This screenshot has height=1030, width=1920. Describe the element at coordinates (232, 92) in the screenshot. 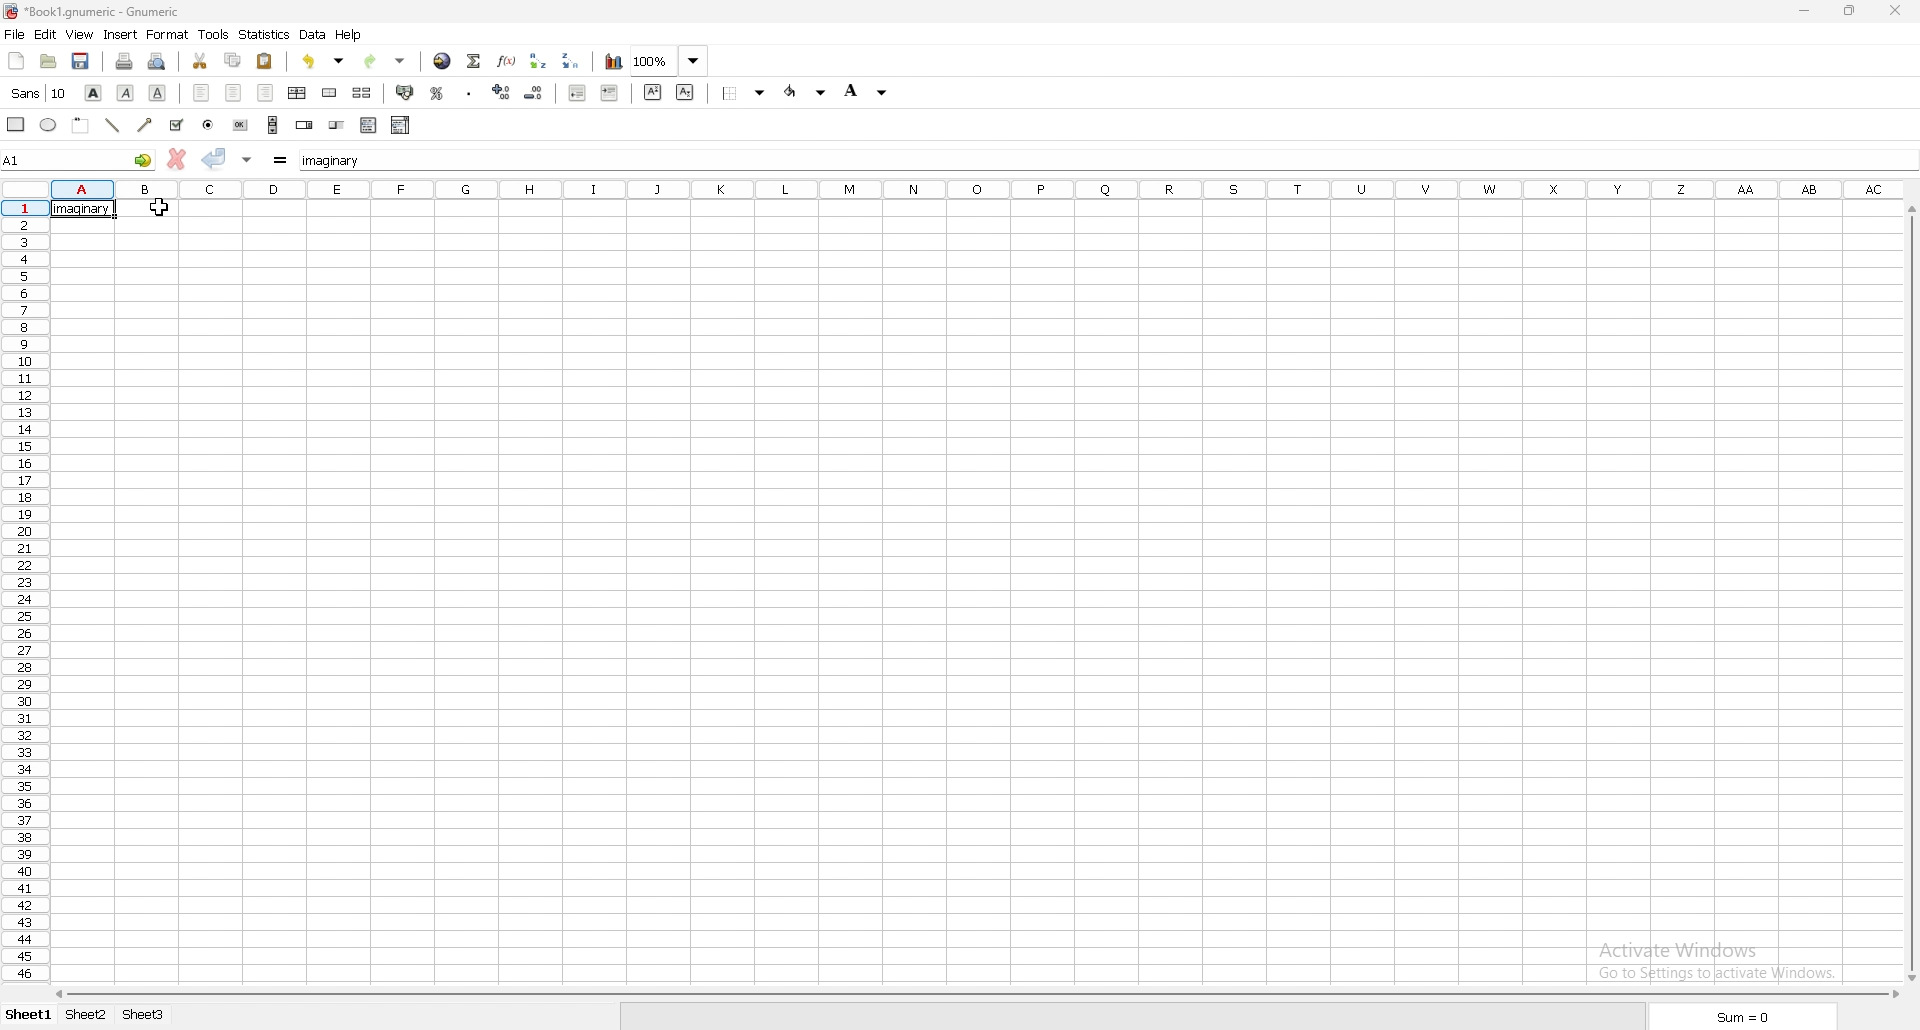

I see `centre` at that location.